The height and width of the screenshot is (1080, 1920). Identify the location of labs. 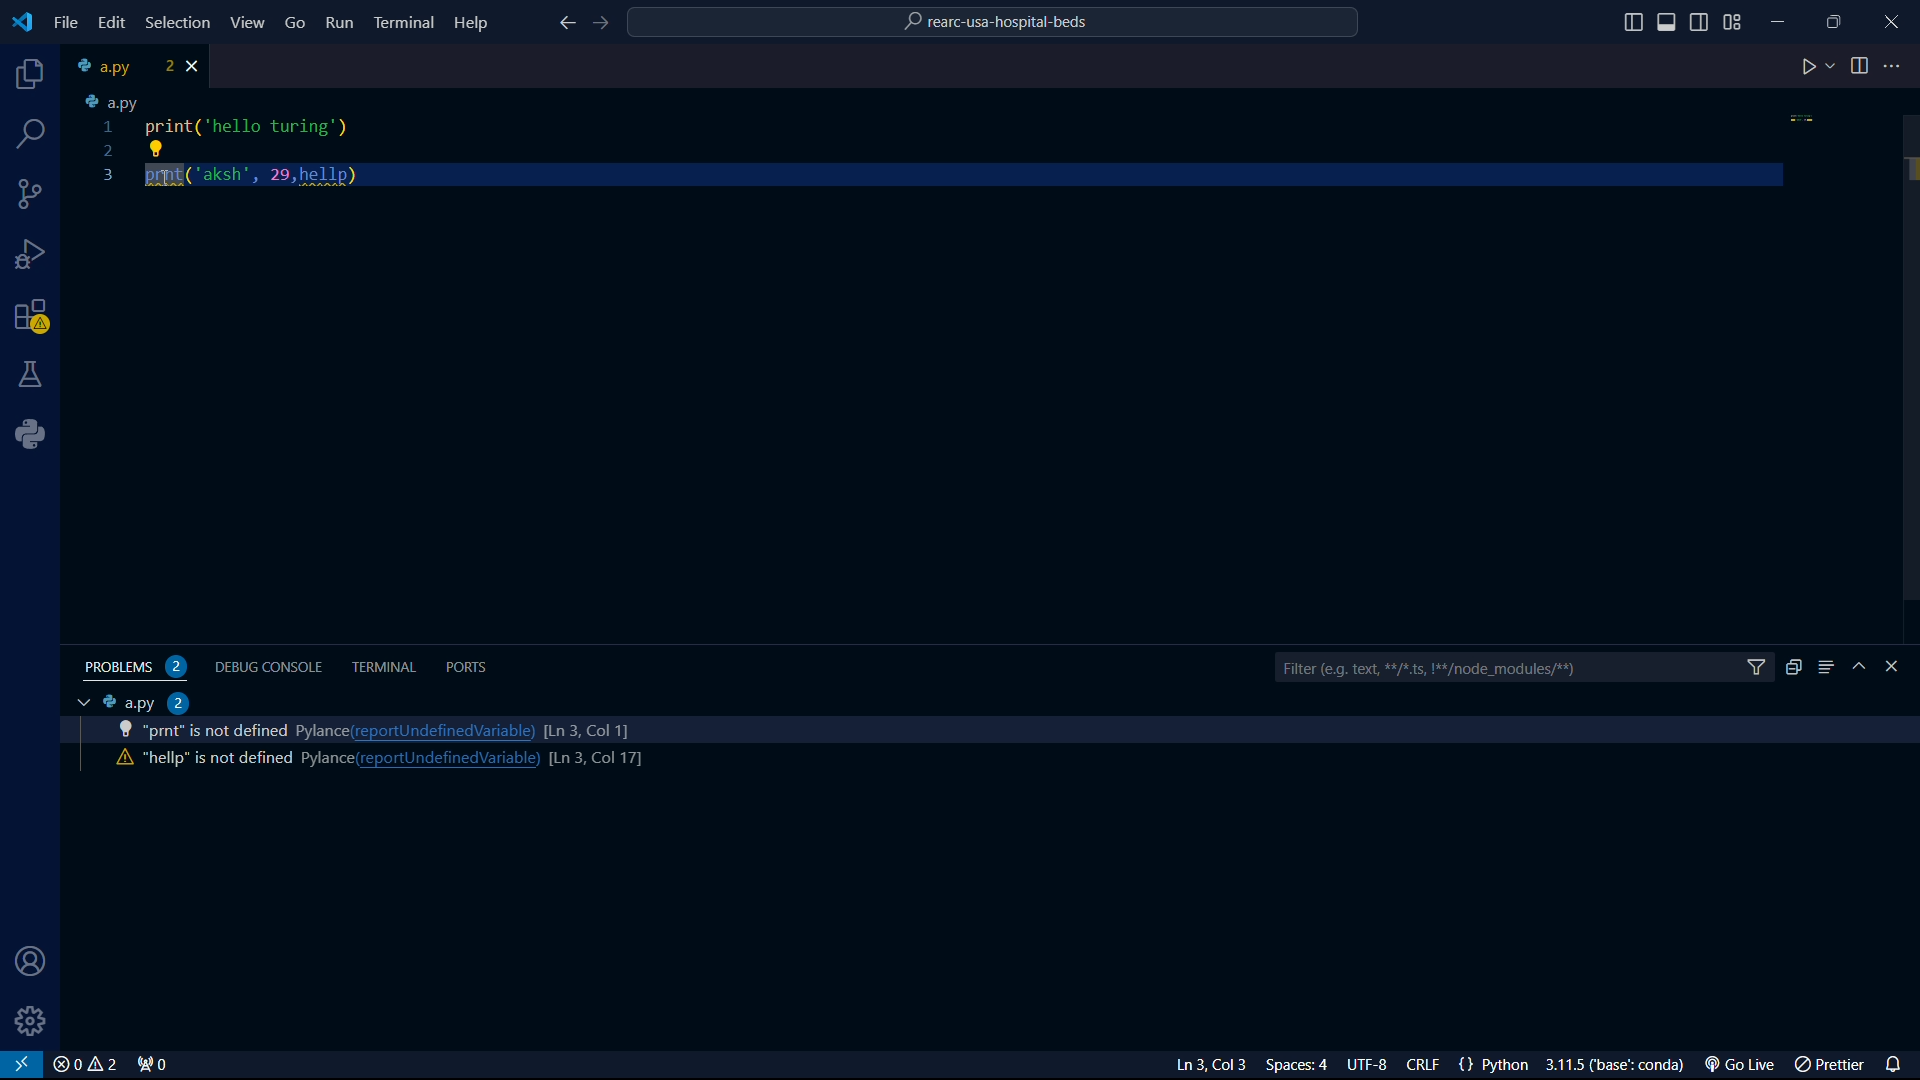
(32, 373).